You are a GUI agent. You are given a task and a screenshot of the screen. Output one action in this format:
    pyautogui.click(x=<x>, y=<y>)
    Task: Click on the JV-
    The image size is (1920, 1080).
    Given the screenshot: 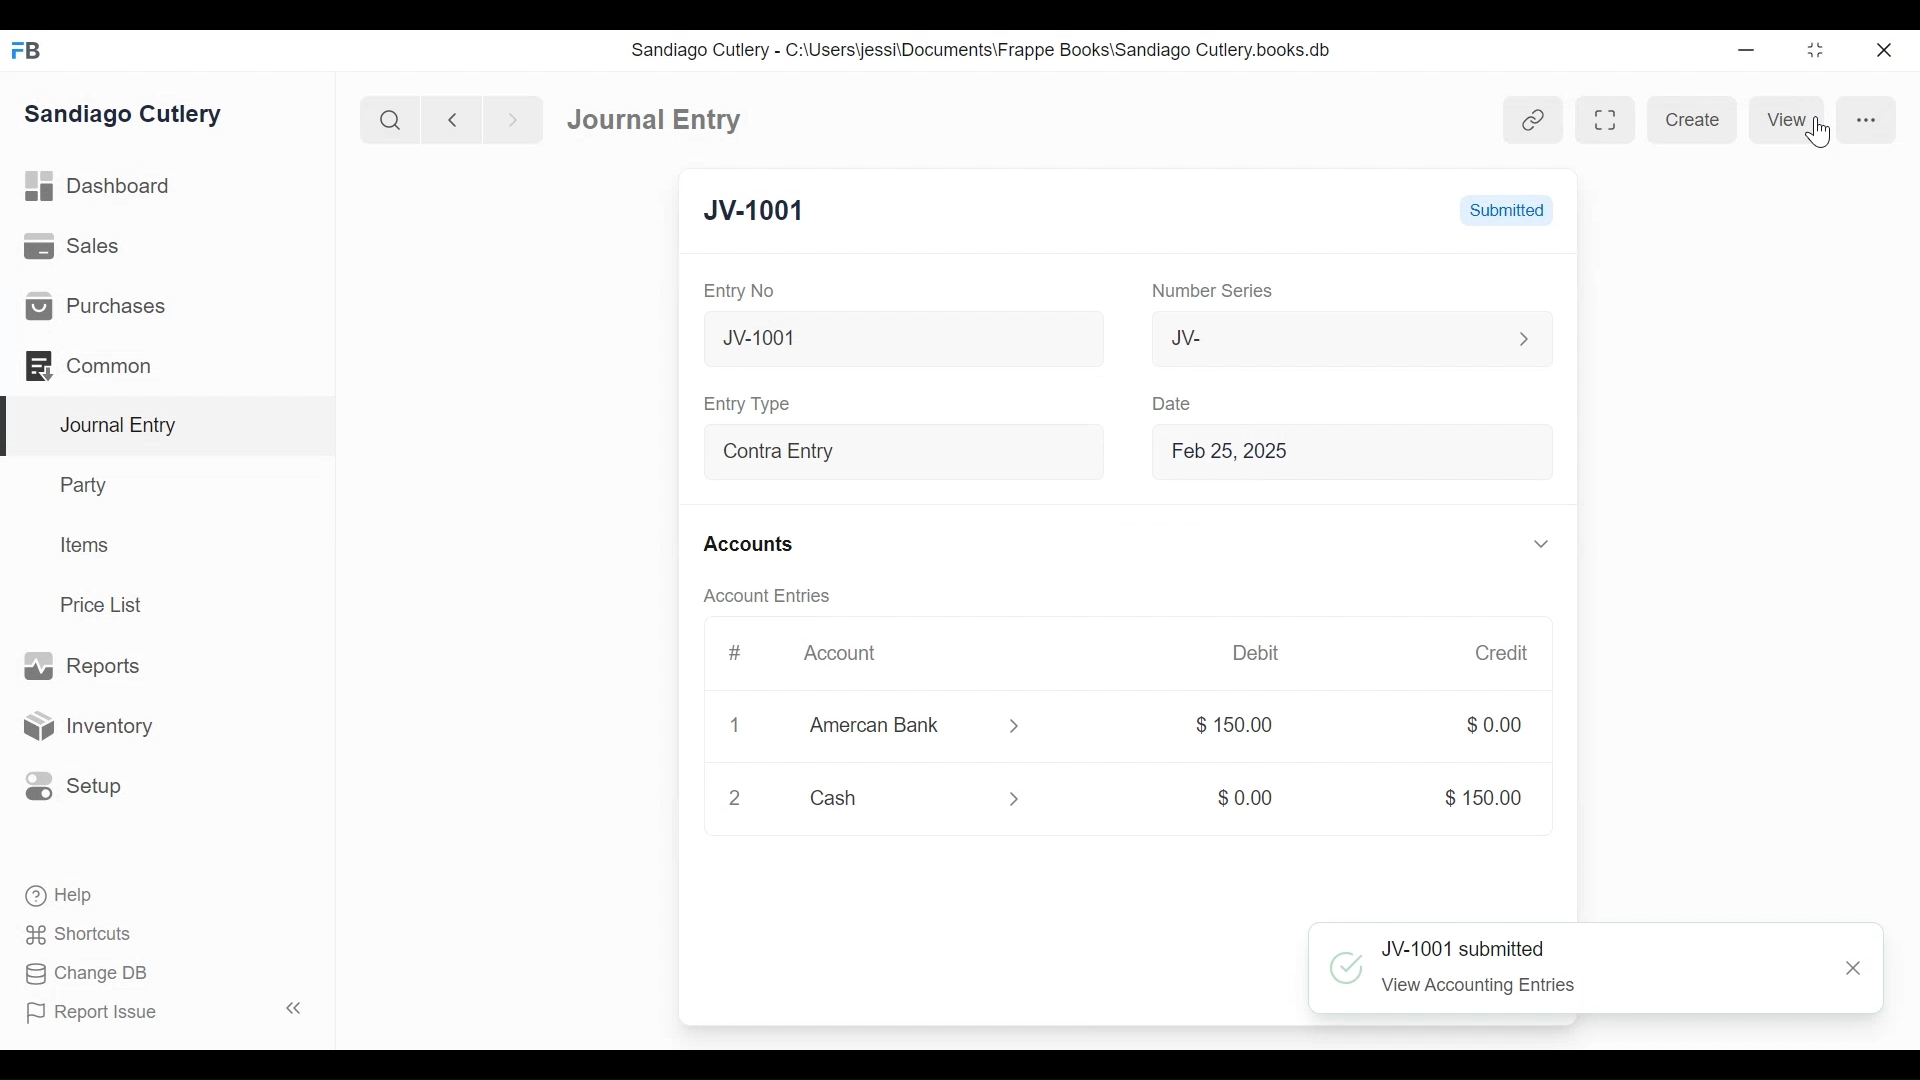 What is the action you would take?
    pyautogui.click(x=1318, y=336)
    